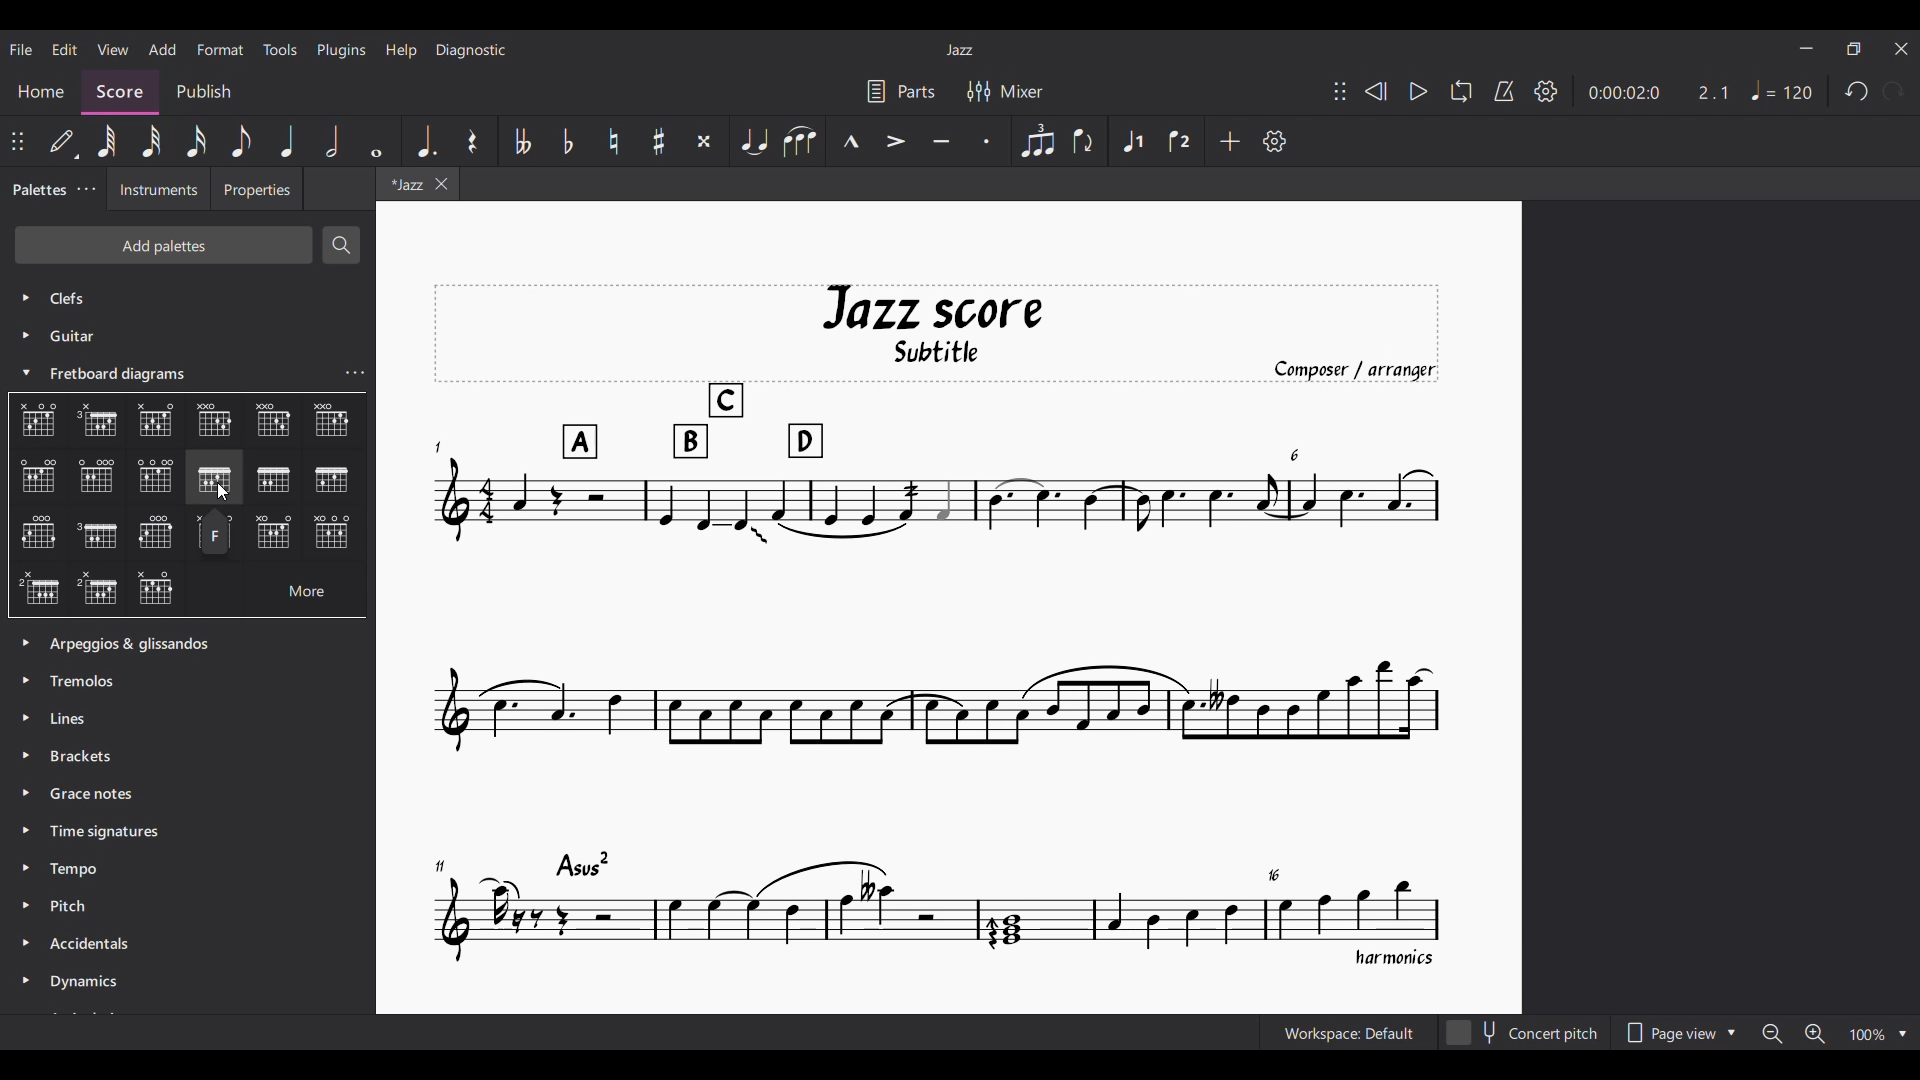  Describe the element at coordinates (901, 91) in the screenshot. I see `Parts settings` at that location.